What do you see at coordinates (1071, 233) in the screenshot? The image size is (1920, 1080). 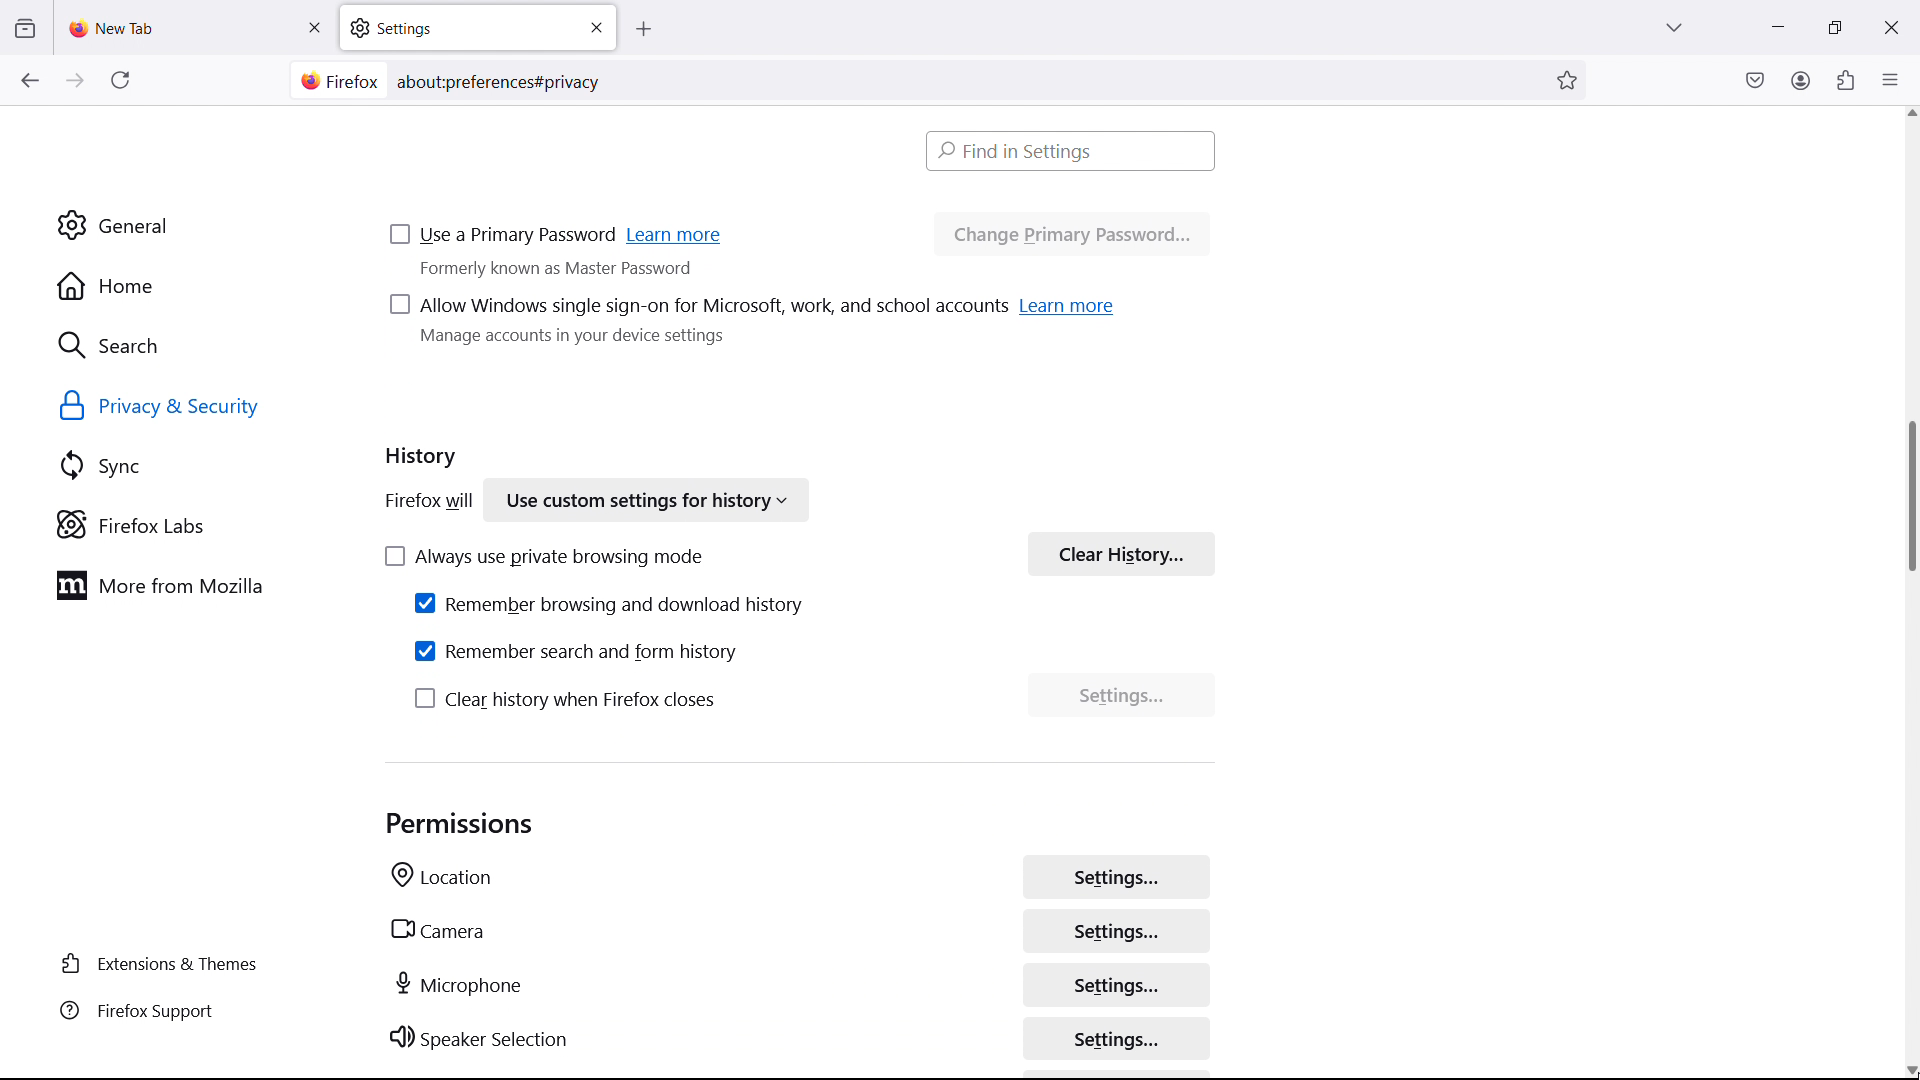 I see `change primary password` at bounding box center [1071, 233].